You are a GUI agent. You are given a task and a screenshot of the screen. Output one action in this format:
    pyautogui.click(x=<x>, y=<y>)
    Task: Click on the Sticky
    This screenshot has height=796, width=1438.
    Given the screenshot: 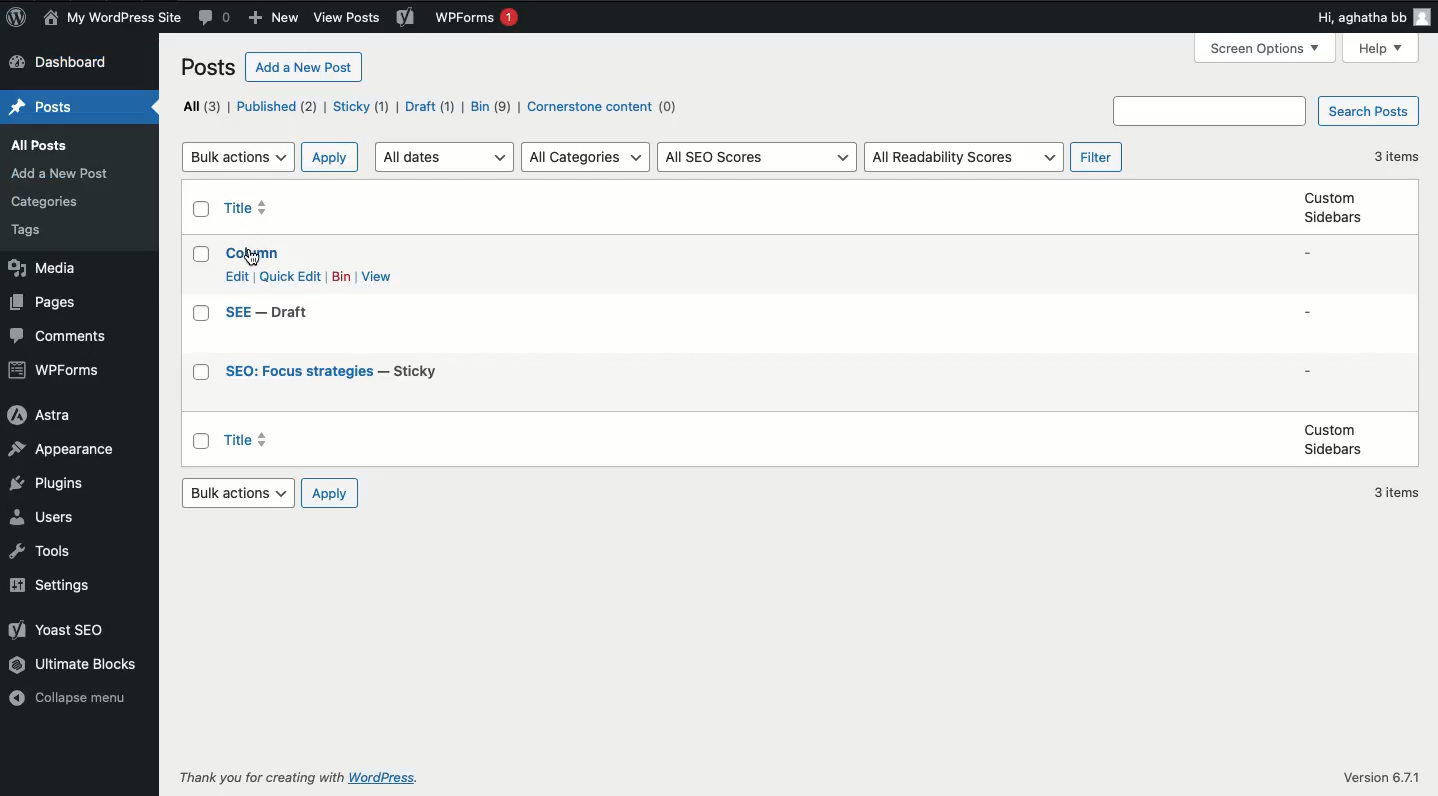 What is the action you would take?
    pyautogui.click(x=361, y=108)
    